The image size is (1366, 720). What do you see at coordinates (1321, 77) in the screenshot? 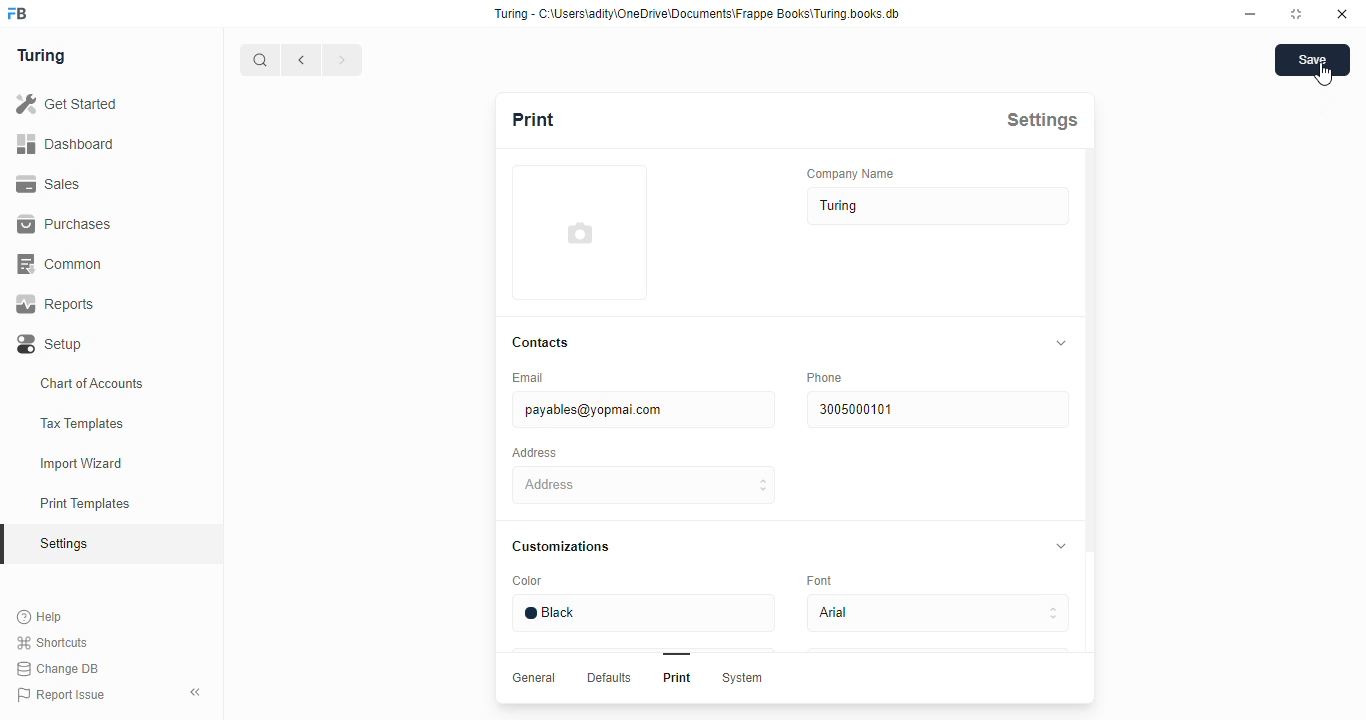
I see `cursor` at bounding box center [1321, 77].